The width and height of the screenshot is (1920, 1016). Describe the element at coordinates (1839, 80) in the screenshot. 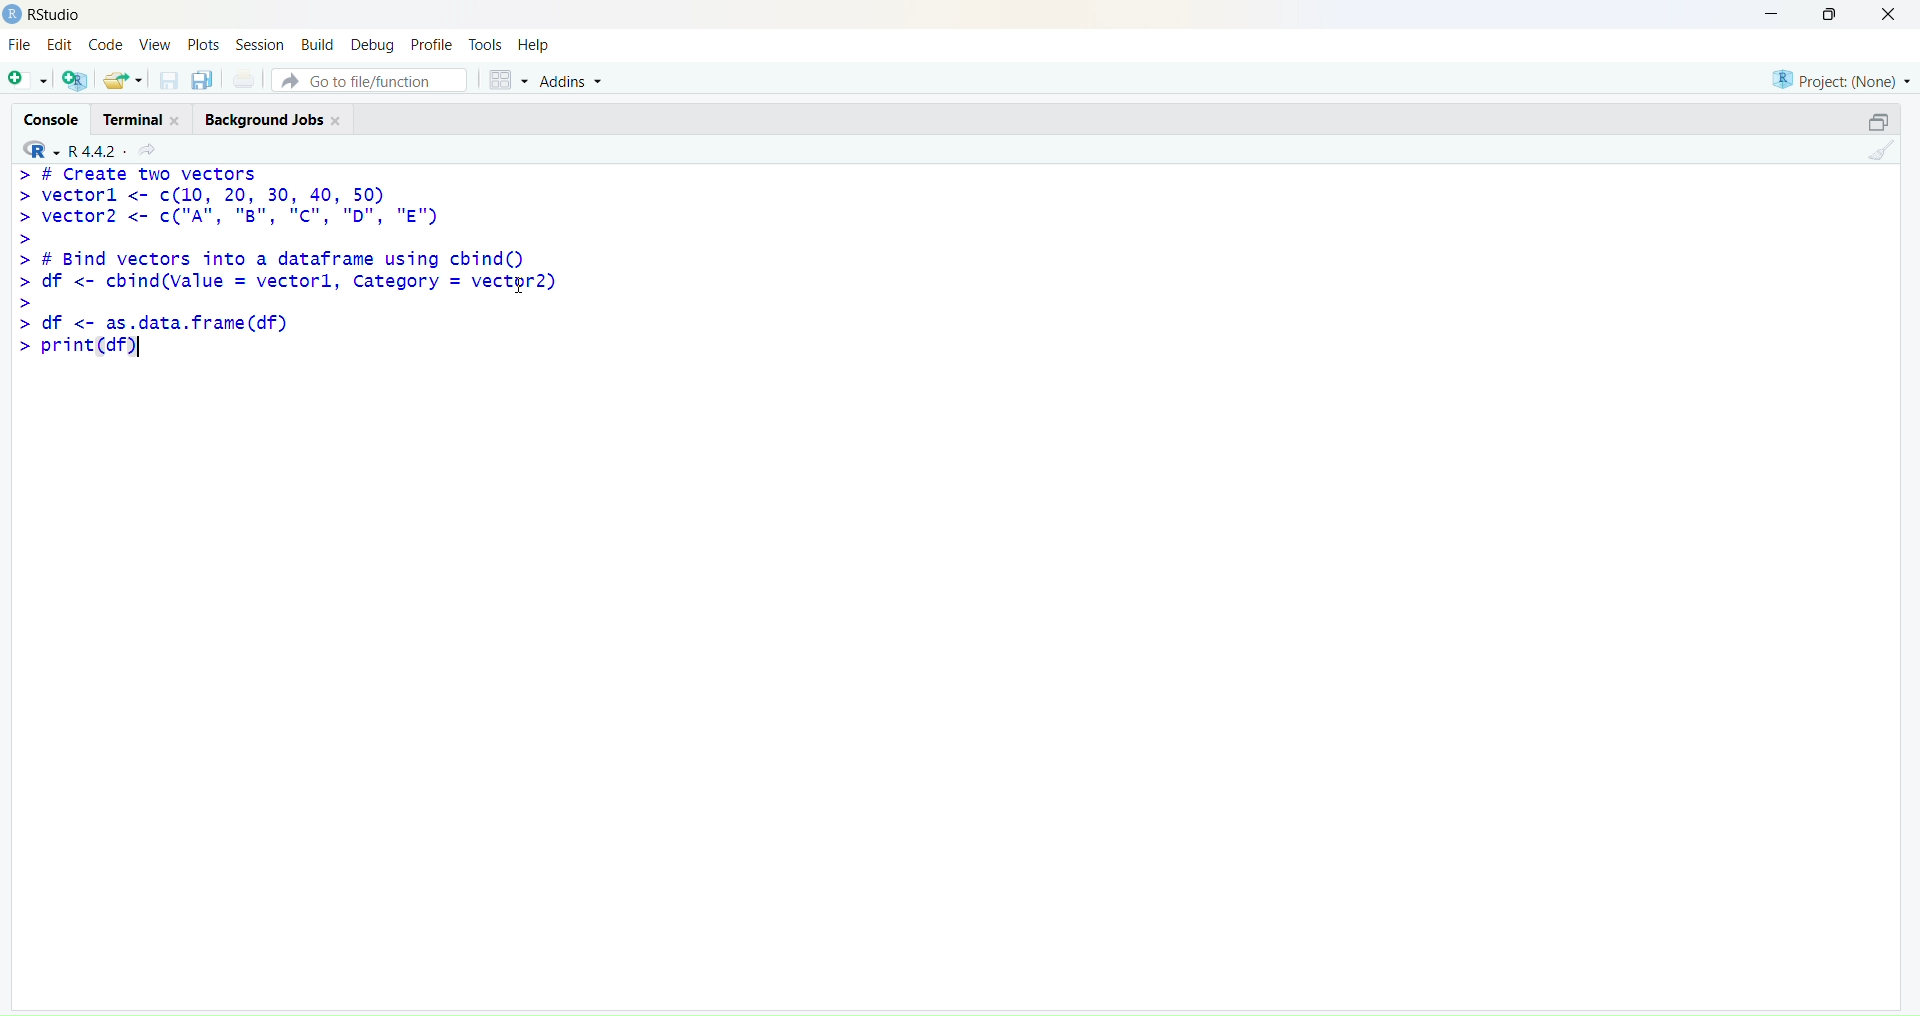

I see `Project: (None)` at that location.